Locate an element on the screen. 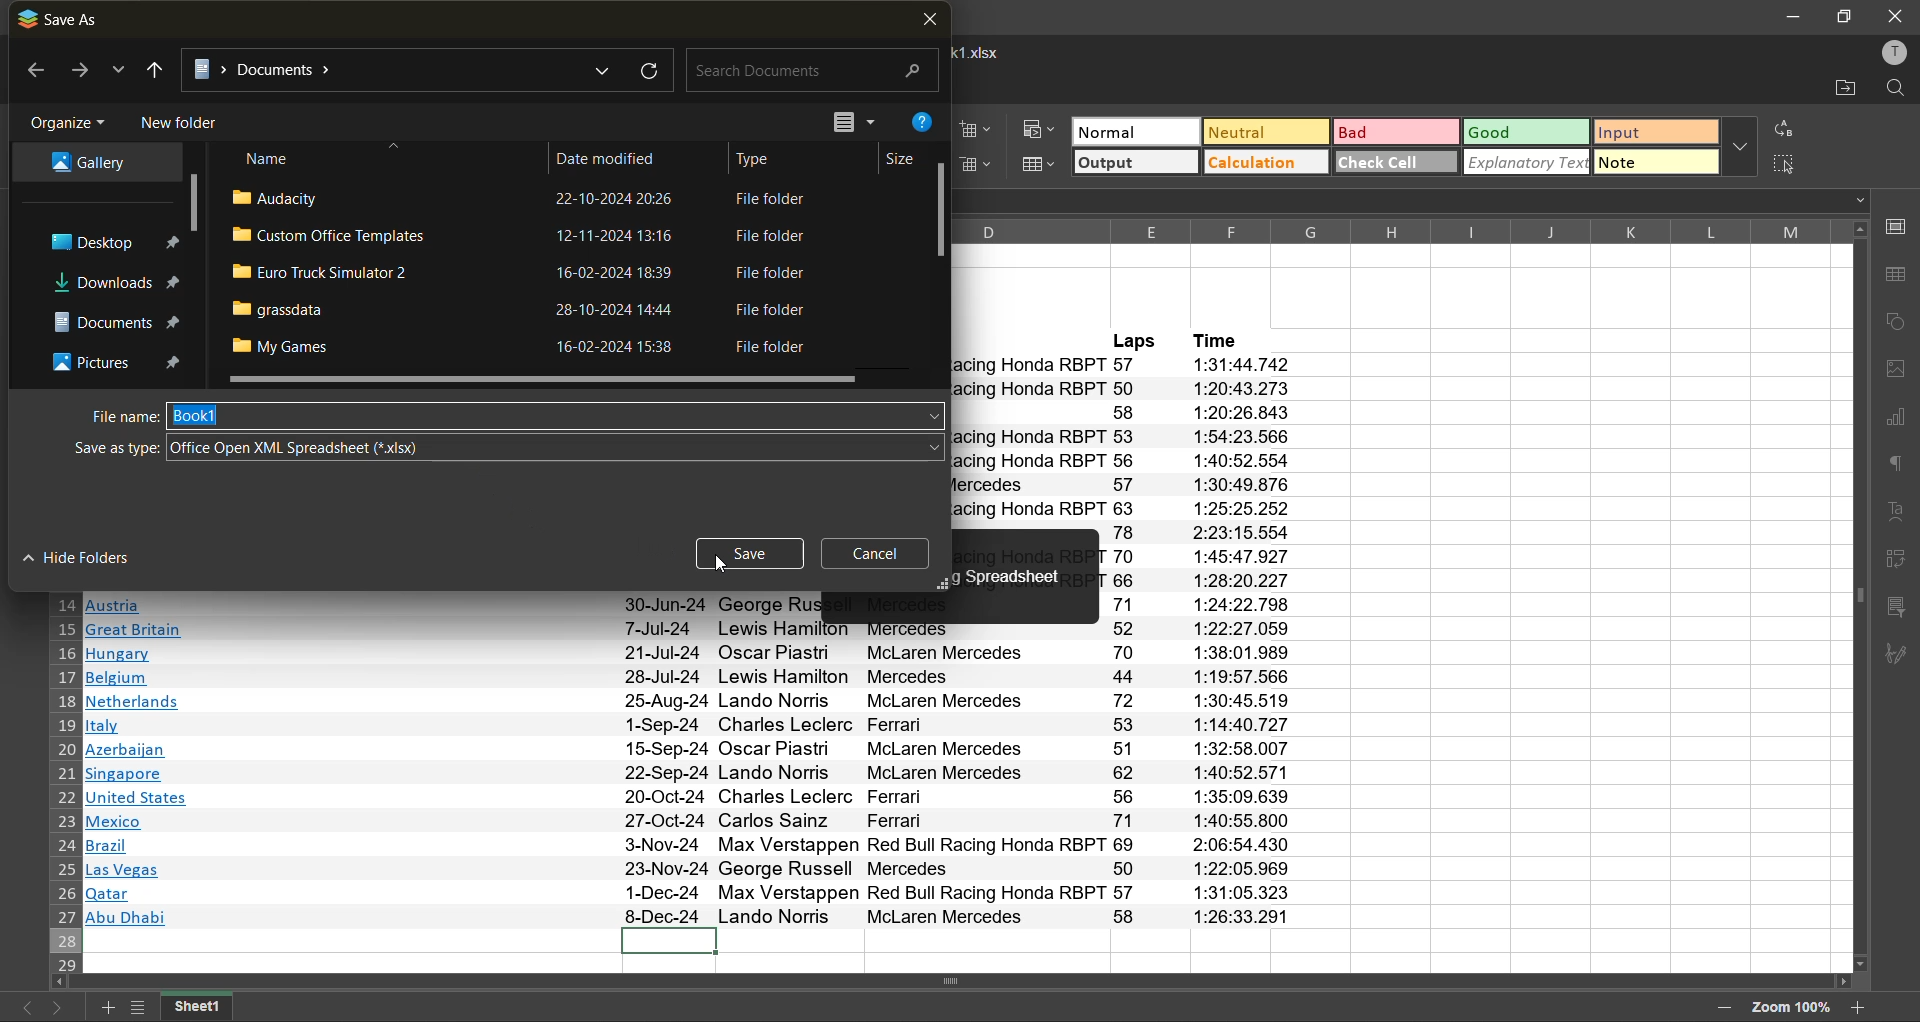 The image size is (1920, 1022). format as table is located at coordinates (1040, 168).